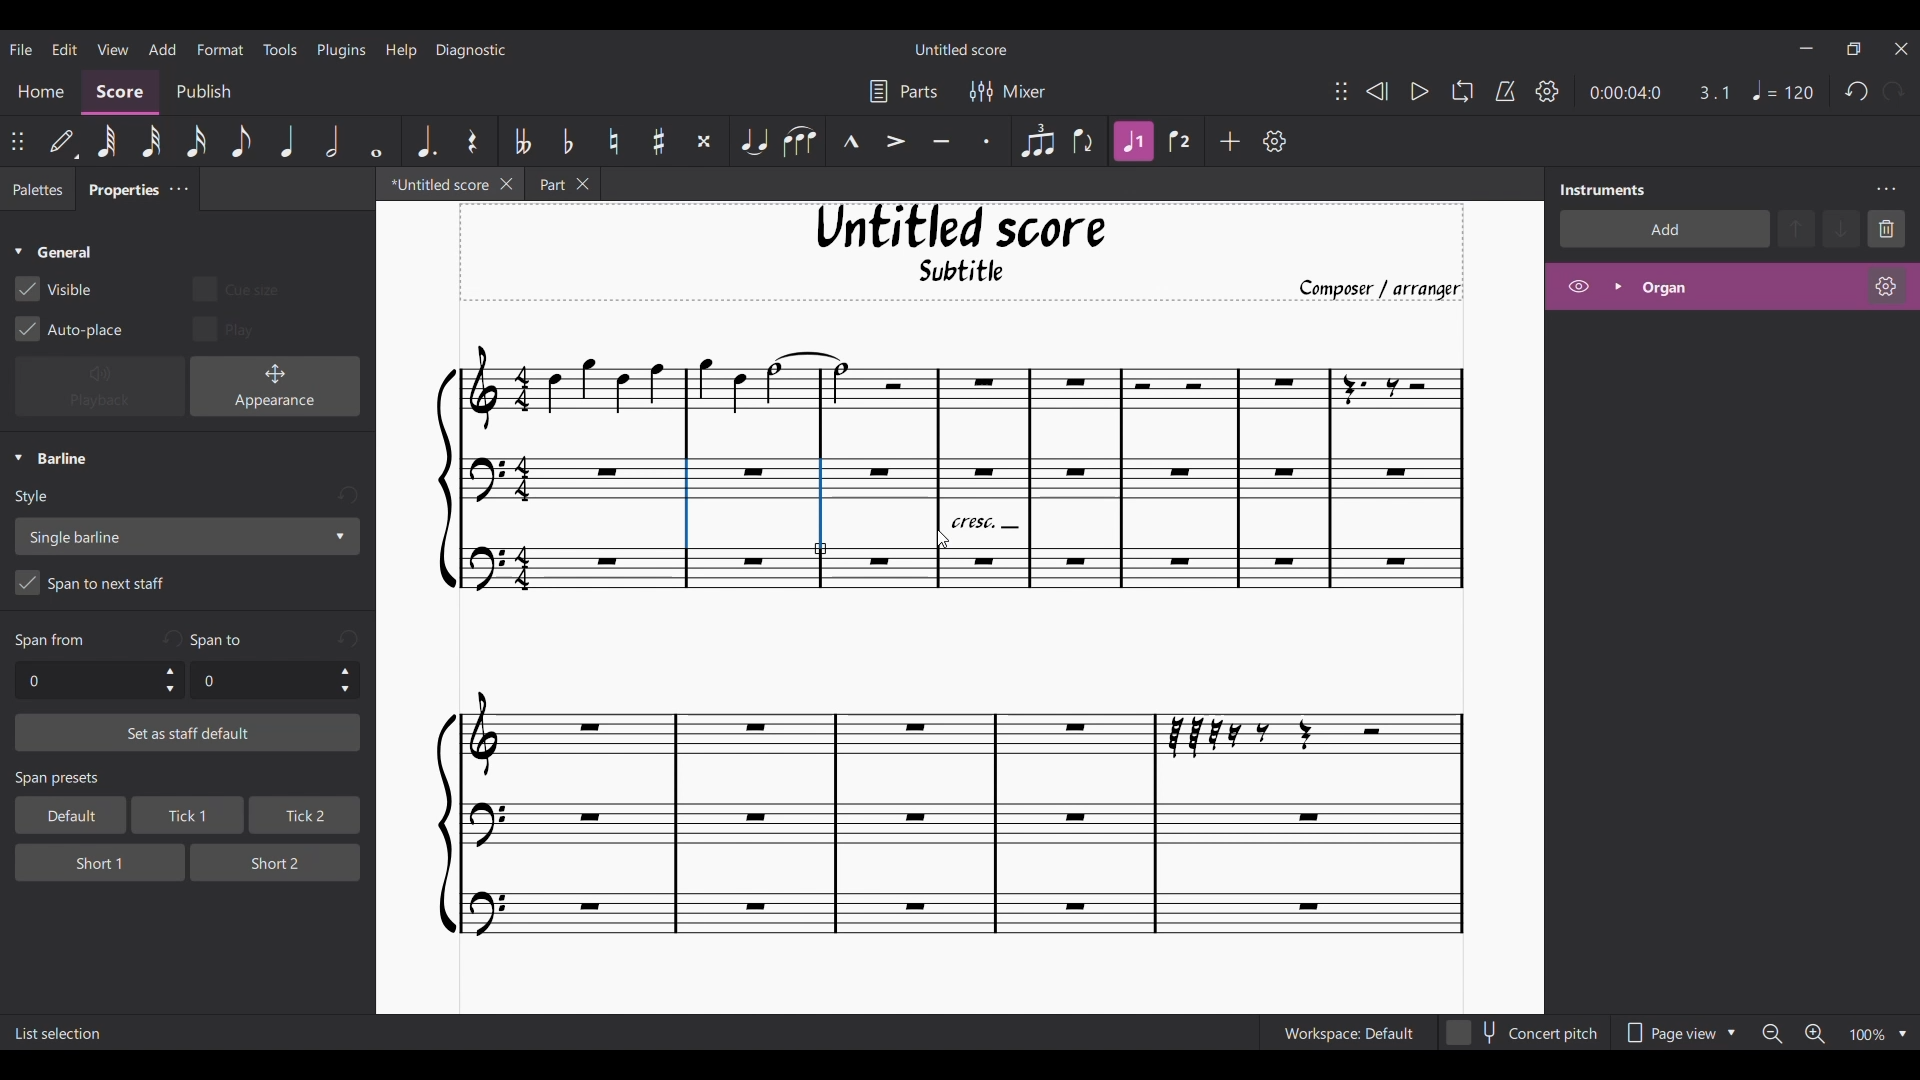  What do you see at coordinates (961, 227) in the screenshot?
I see `Untitled Score` at bounding box center [961, 227].